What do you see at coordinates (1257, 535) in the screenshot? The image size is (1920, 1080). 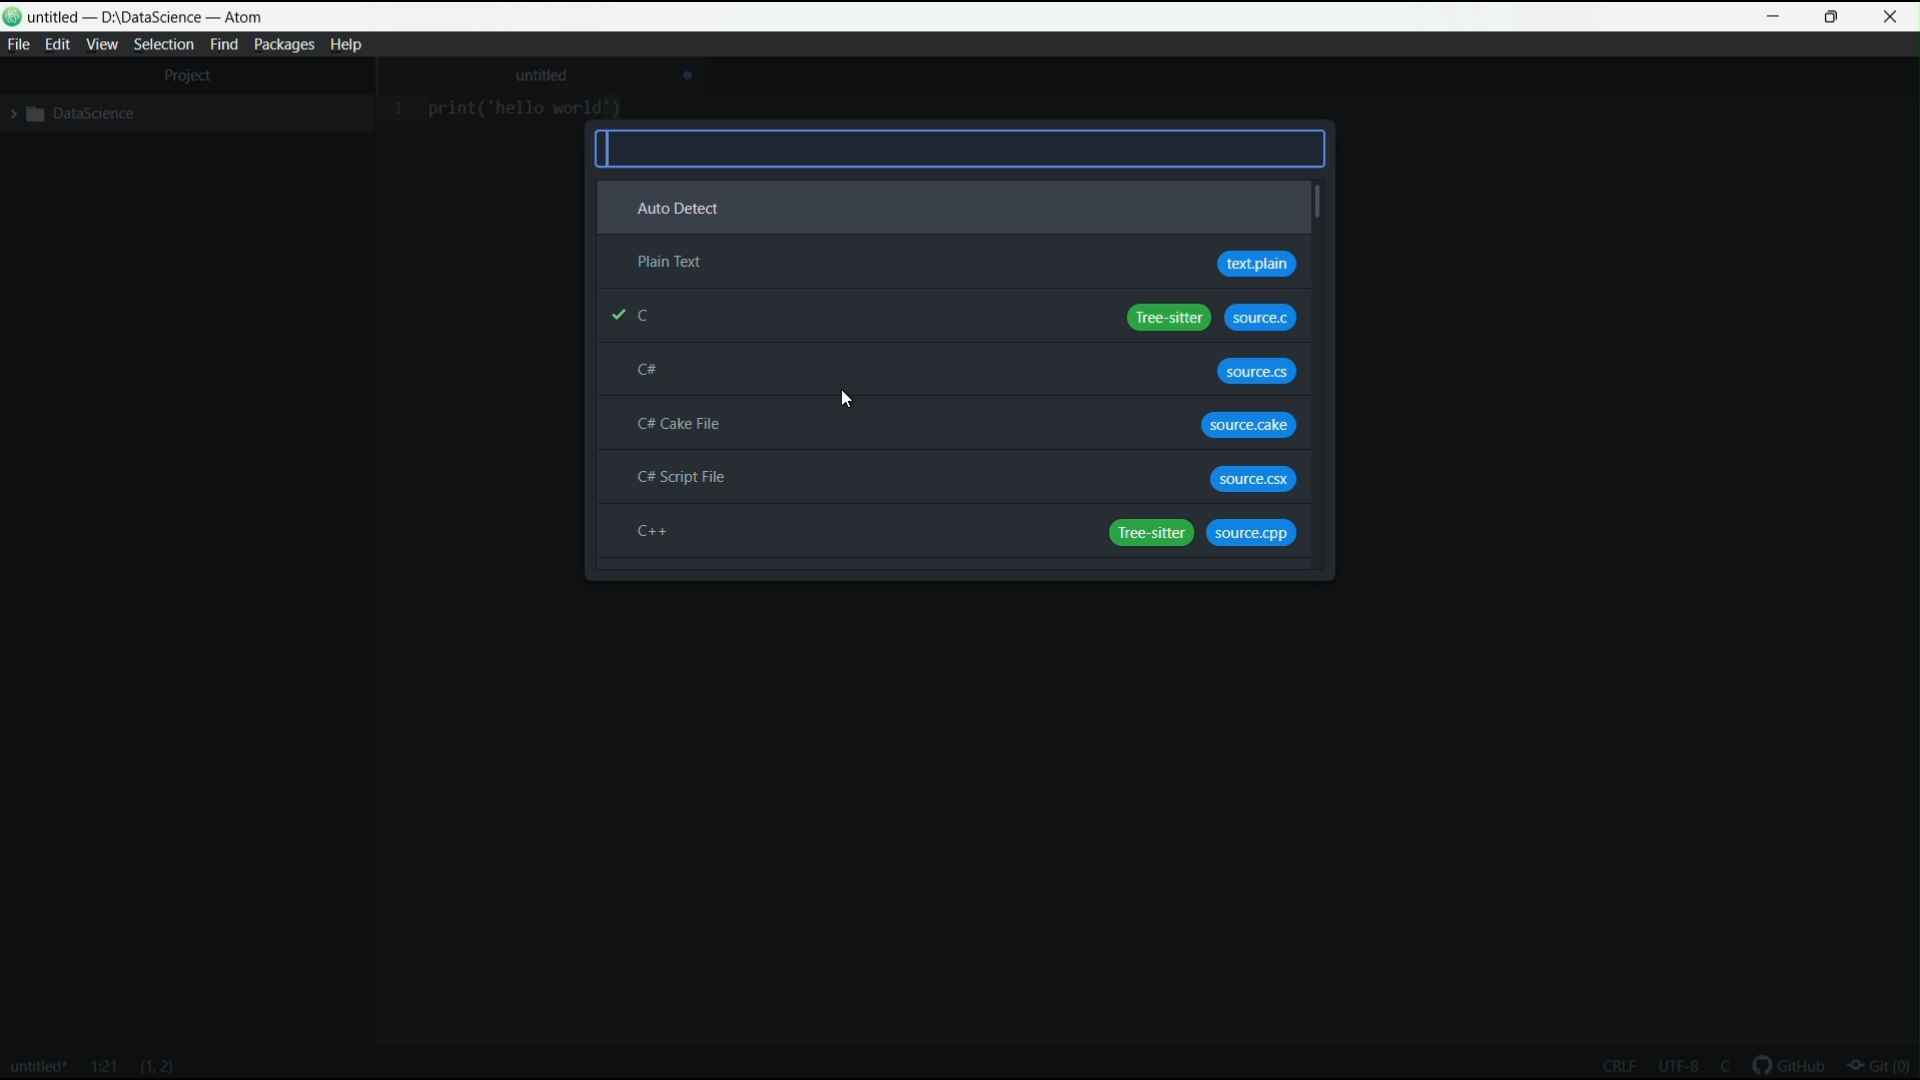 I see `source.cpp` at bounding box center [1257, 535].